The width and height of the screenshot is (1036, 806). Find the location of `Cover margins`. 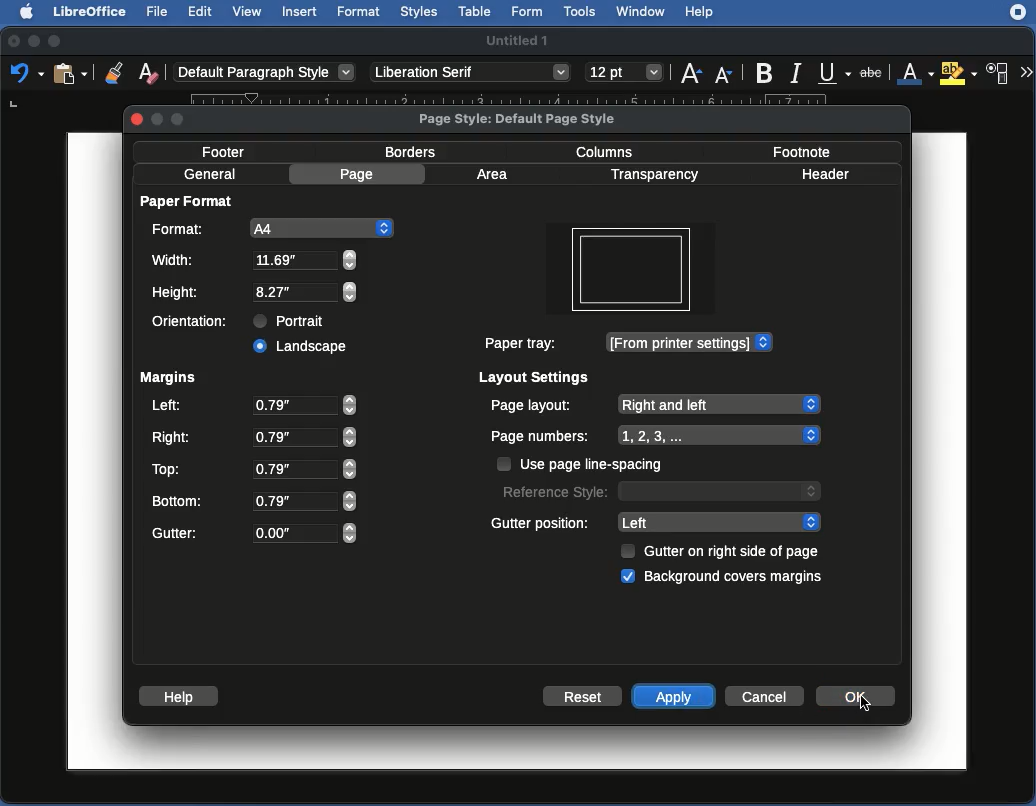

Cover margins is located at coordinates (737, 578).